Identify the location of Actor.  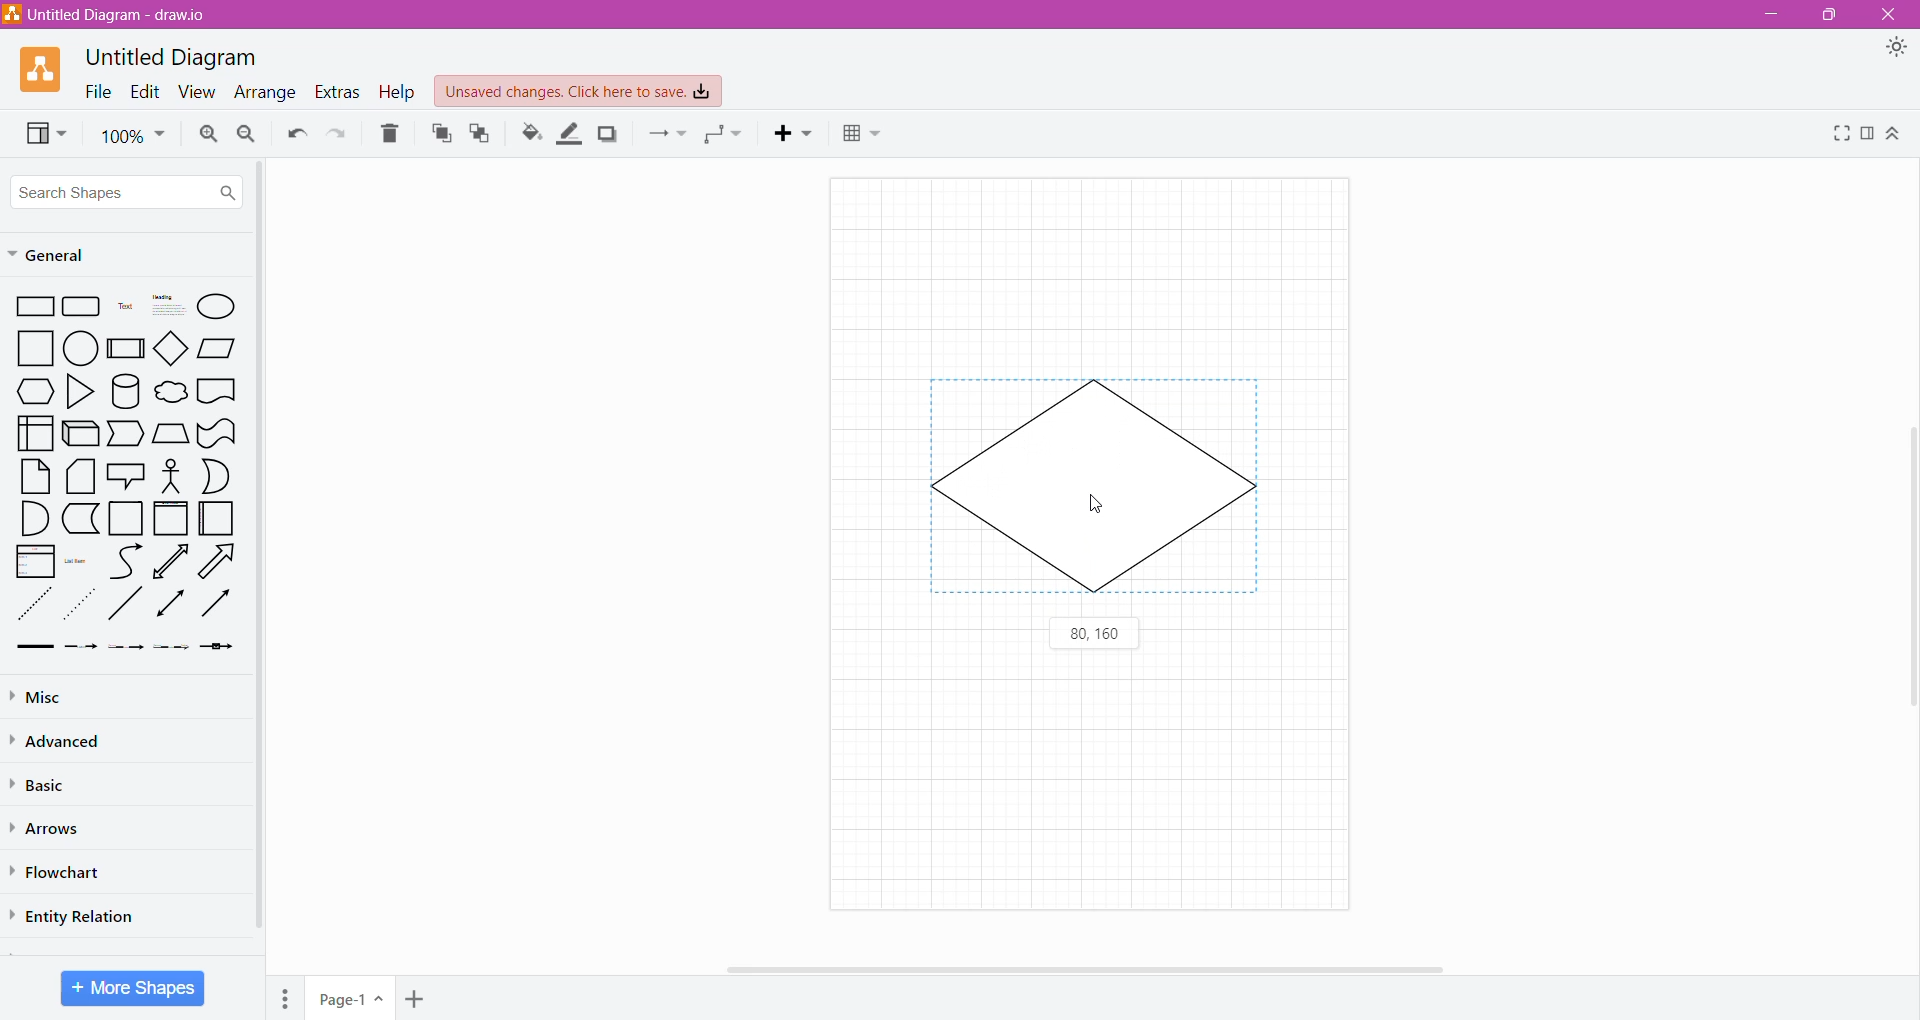
(169, 477).